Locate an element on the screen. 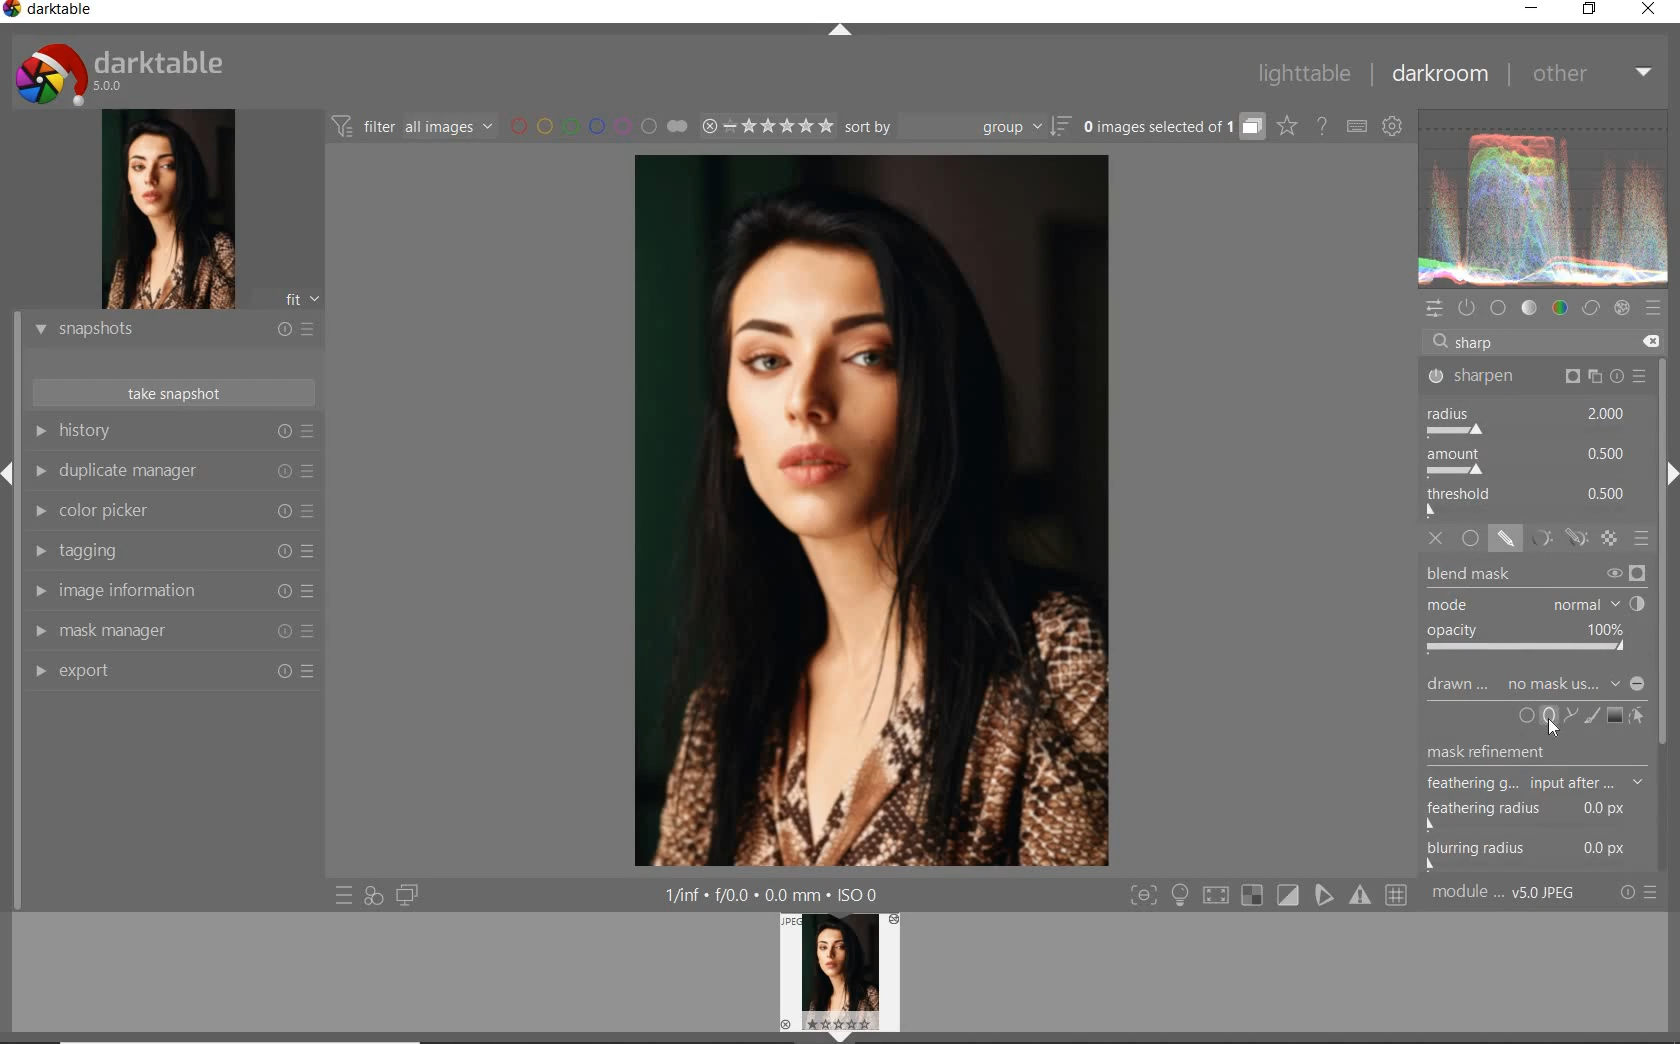  image information is located at coordinates (172, 591).